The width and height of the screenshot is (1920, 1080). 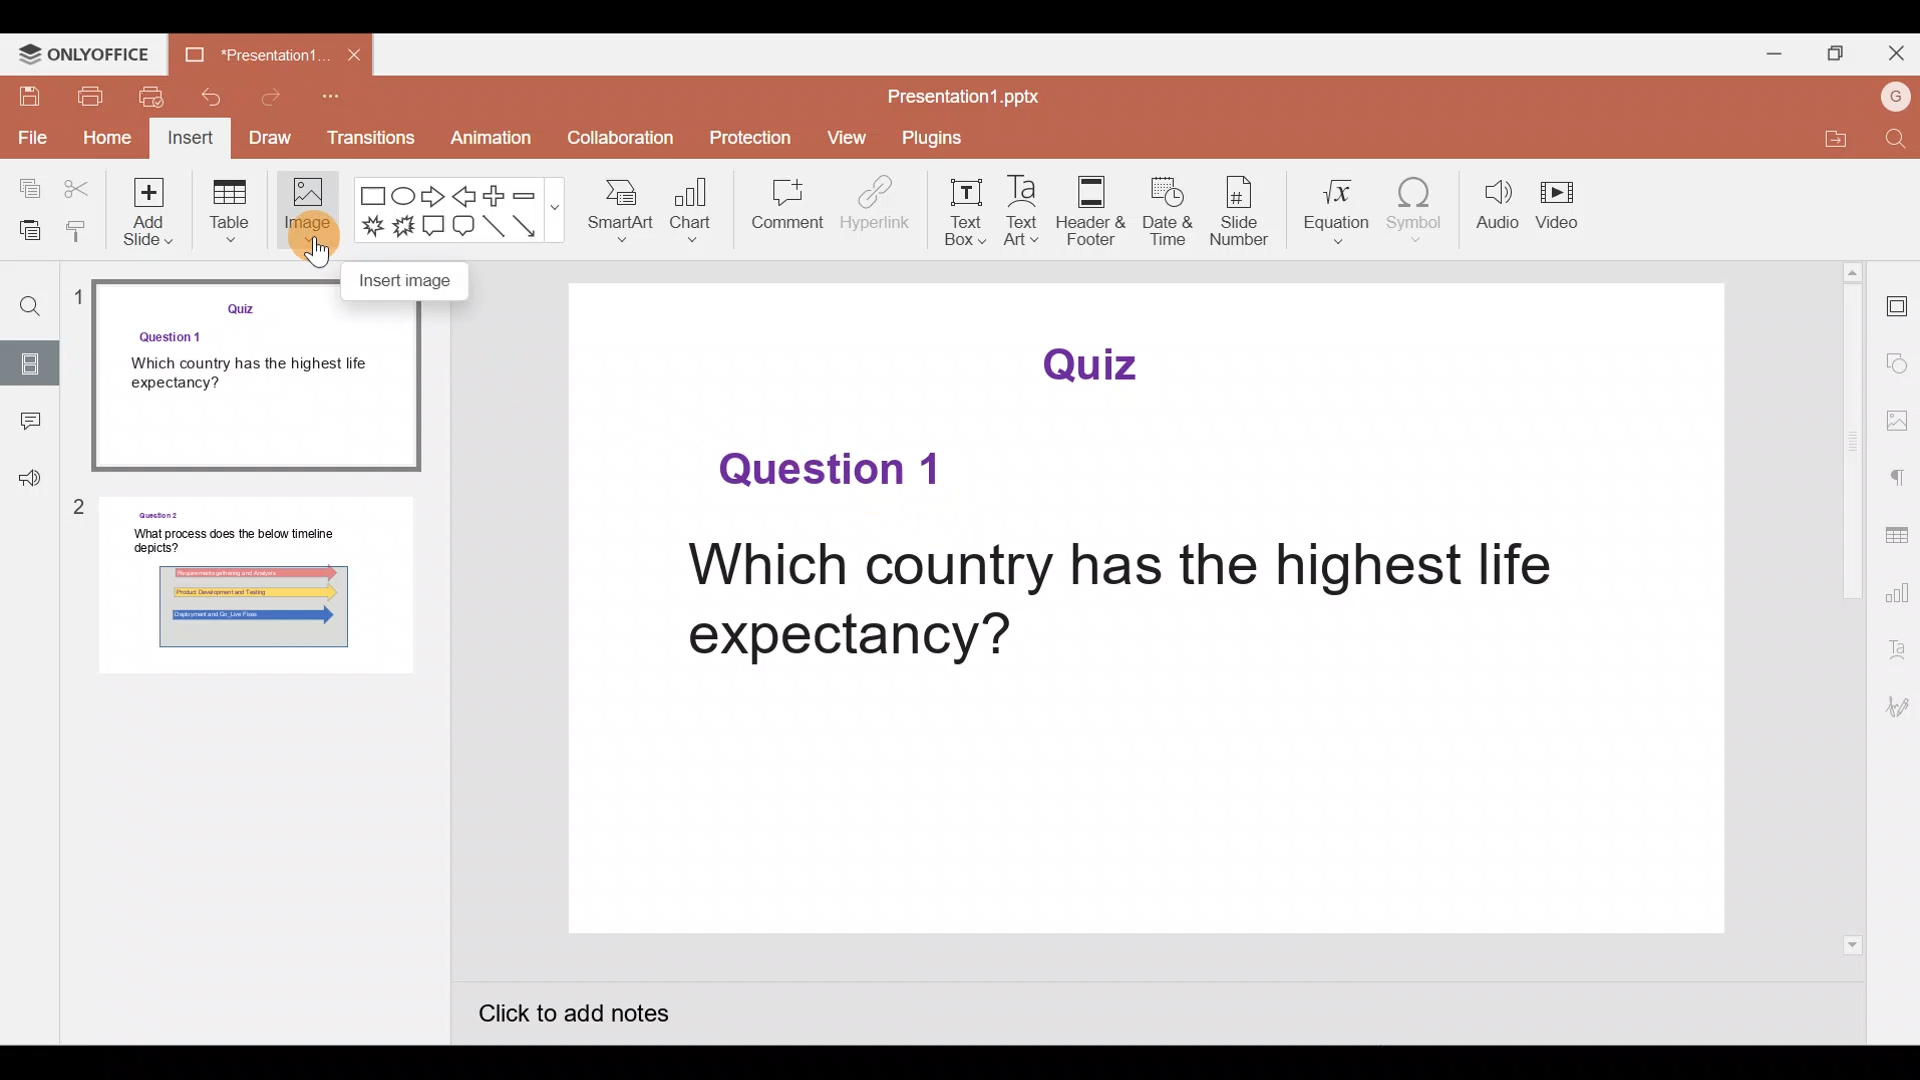 What do you see at coordinates (284, 94) in the screenshot?
I see `Redo` at bounding box center [284, 94].